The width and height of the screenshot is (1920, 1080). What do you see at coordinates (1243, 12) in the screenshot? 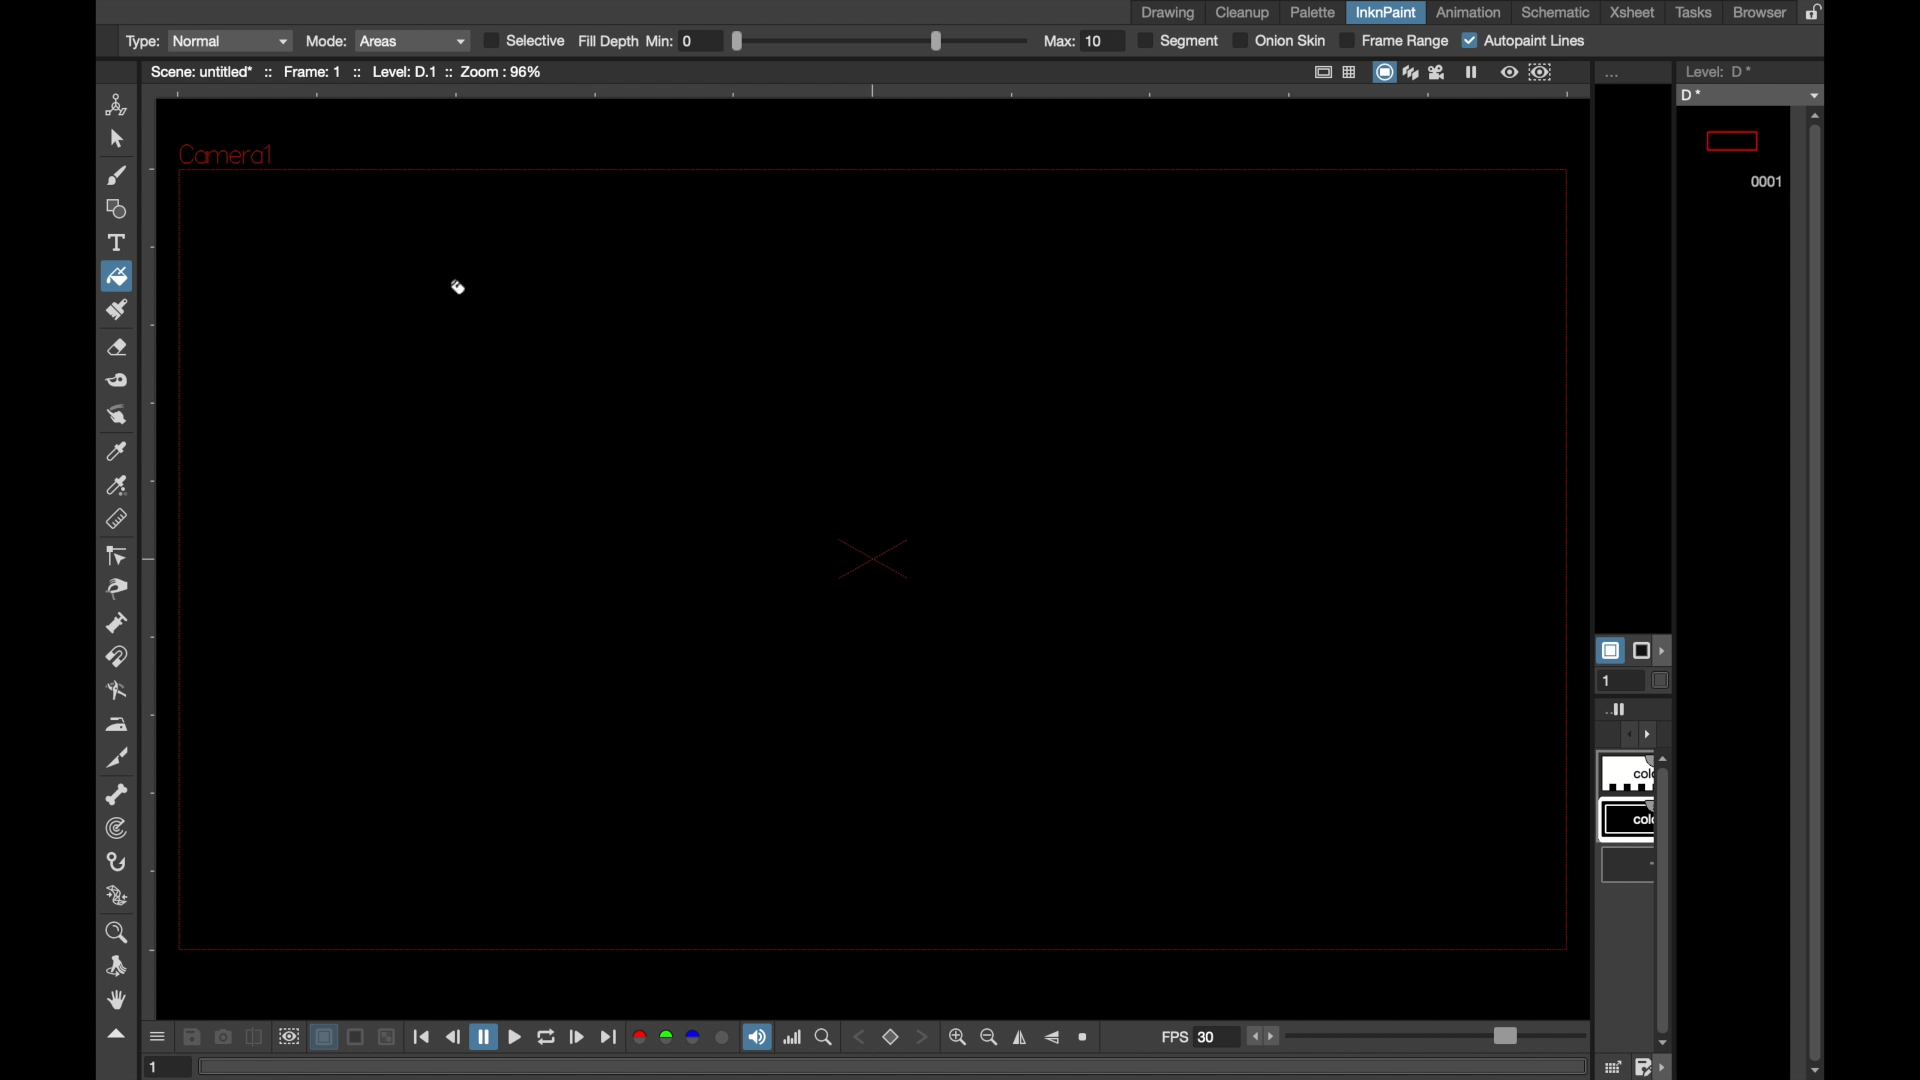
I see `cleanup` at bounding box center [1243, 12].